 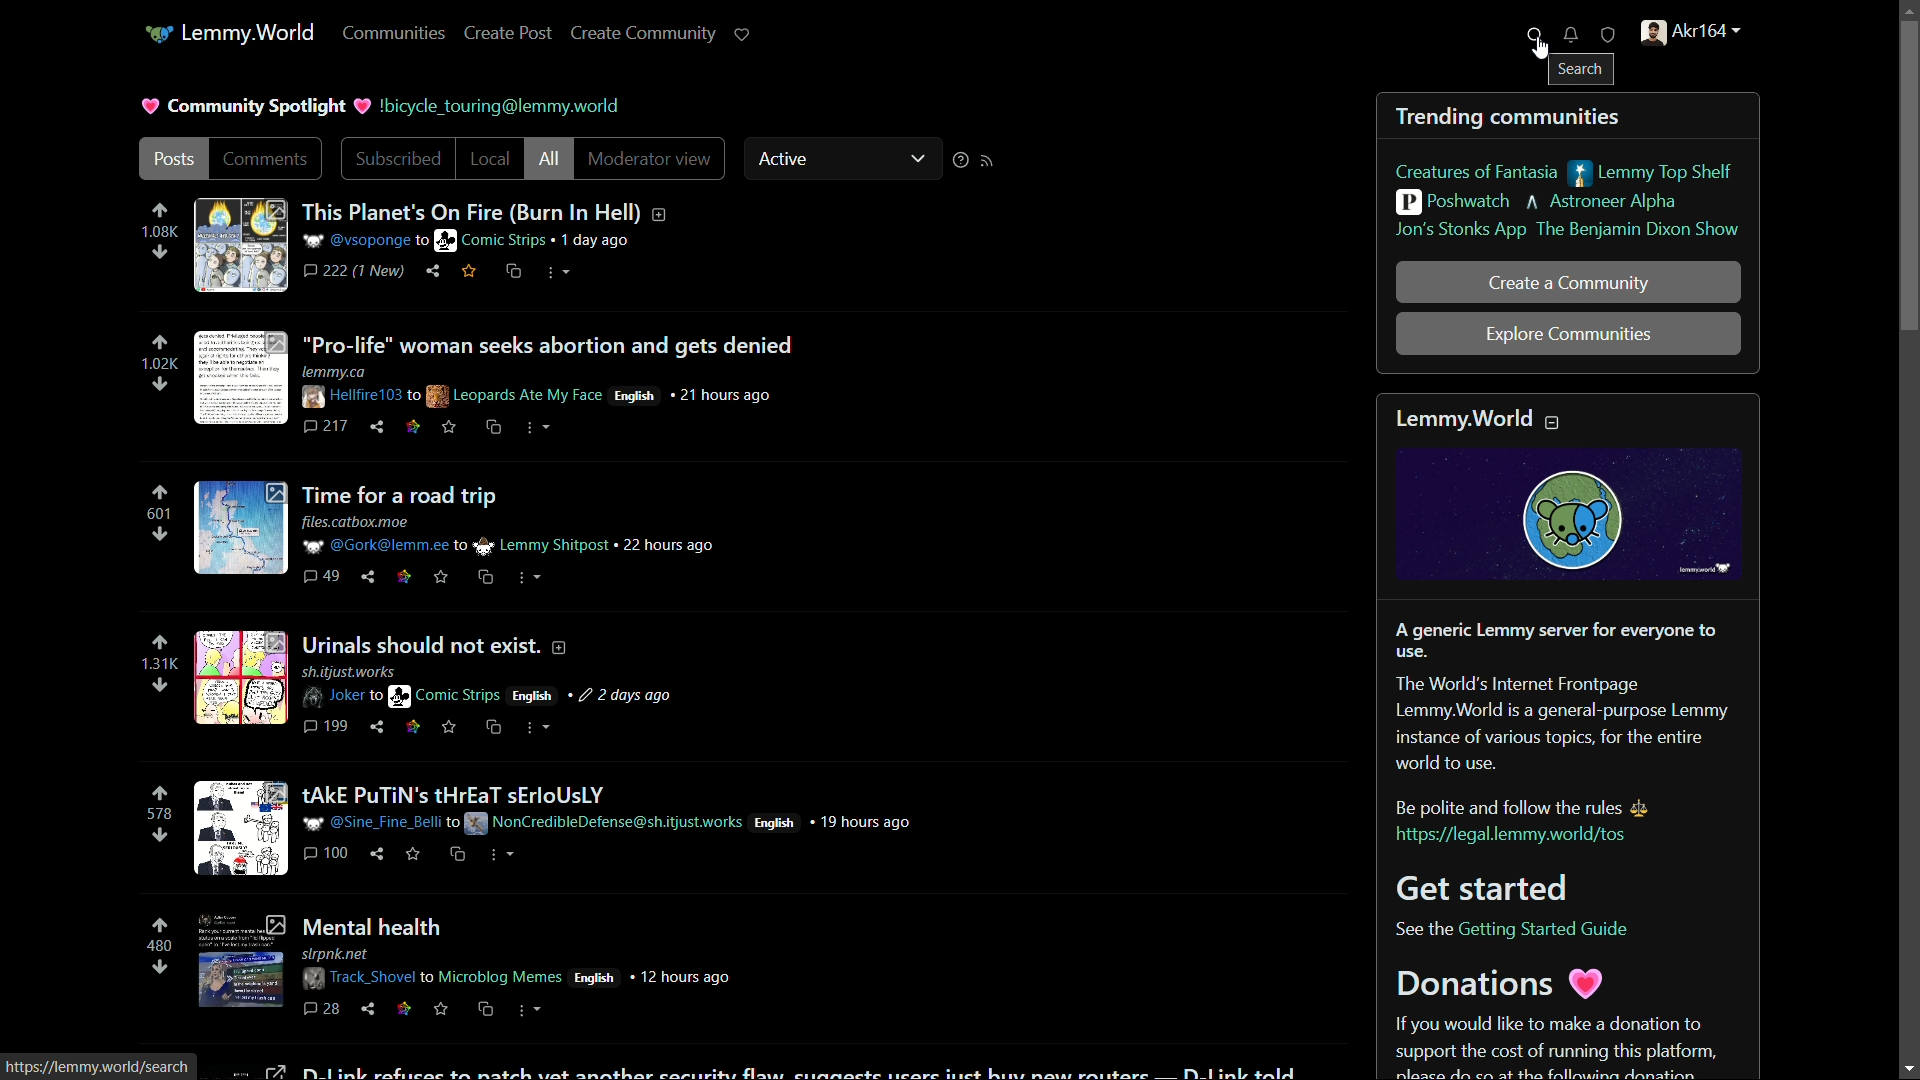 What do you see at coordinates (1568, 333) in the screenshot?
I see `explore communities` at bounding box center [1568, 333].